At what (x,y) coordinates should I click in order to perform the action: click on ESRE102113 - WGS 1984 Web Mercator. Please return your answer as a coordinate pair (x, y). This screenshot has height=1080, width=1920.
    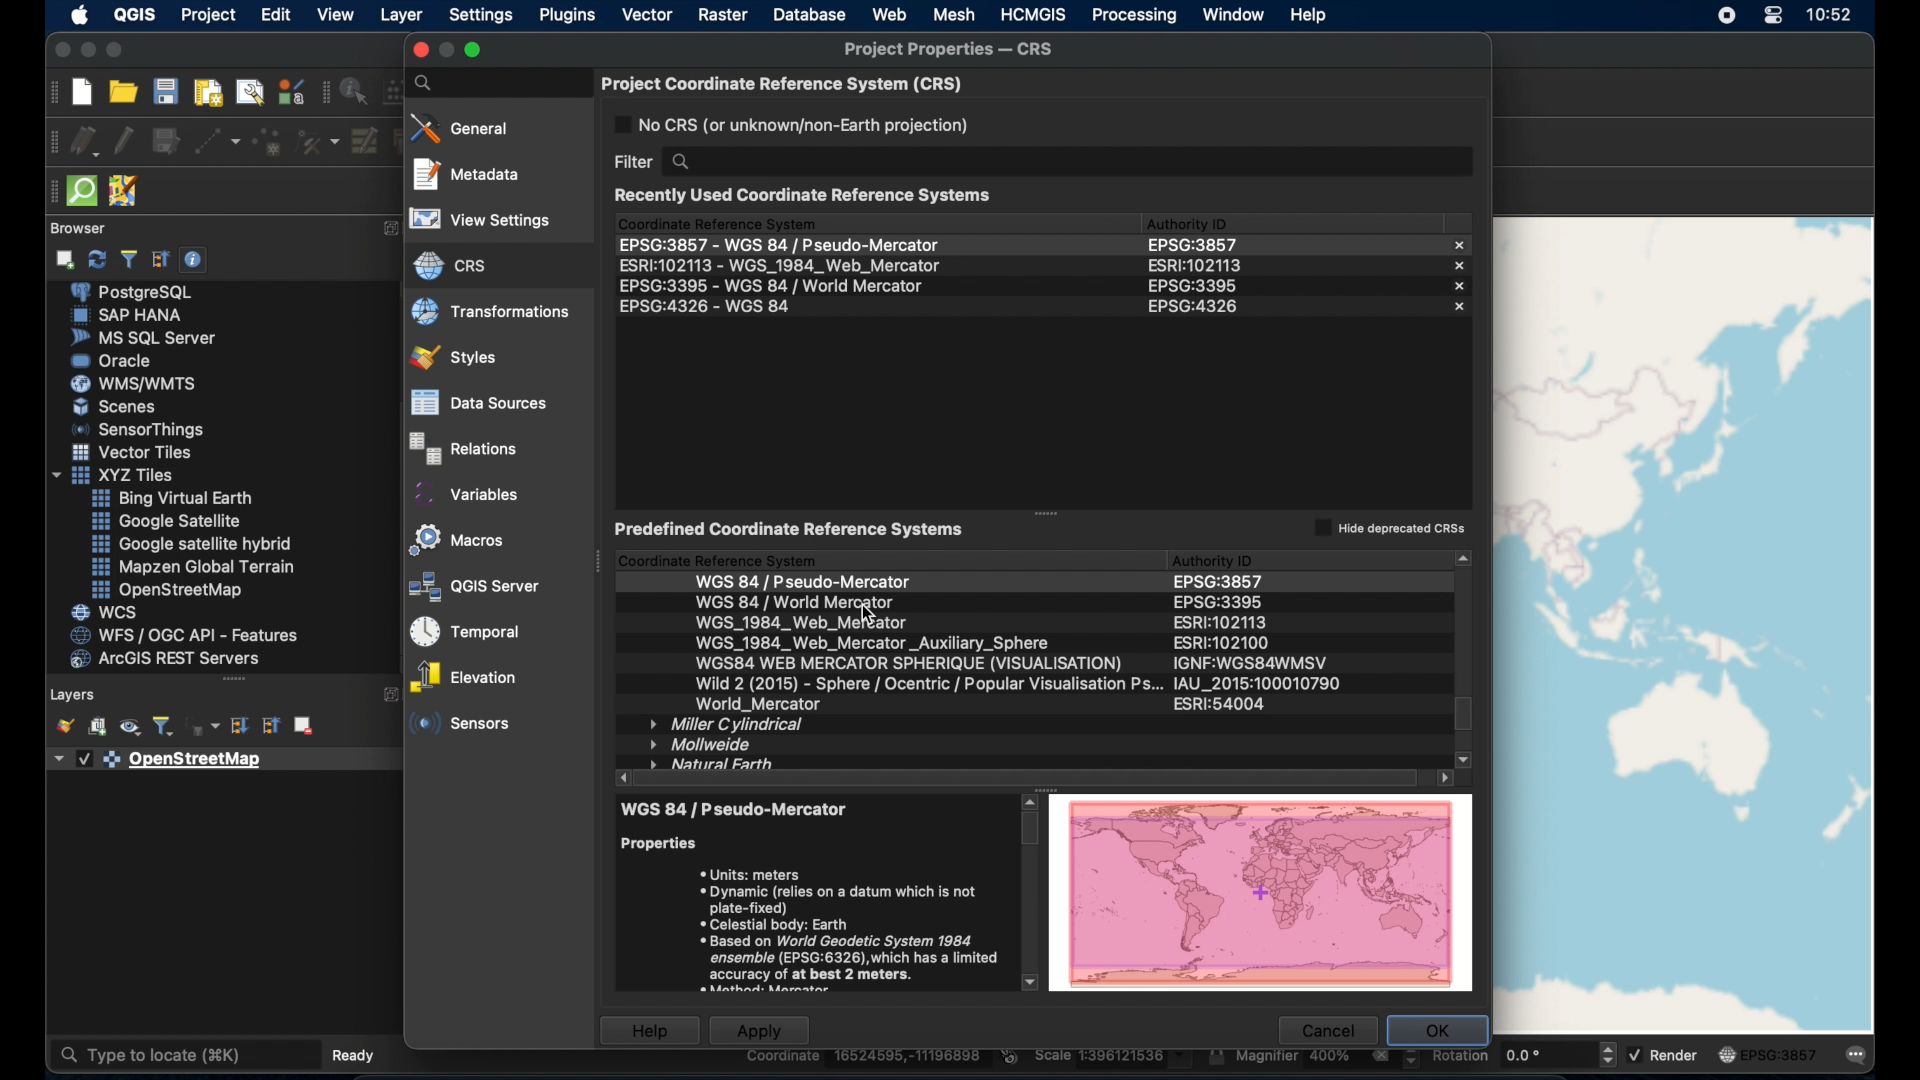
    Looking at the image, I should click on (779, 263).